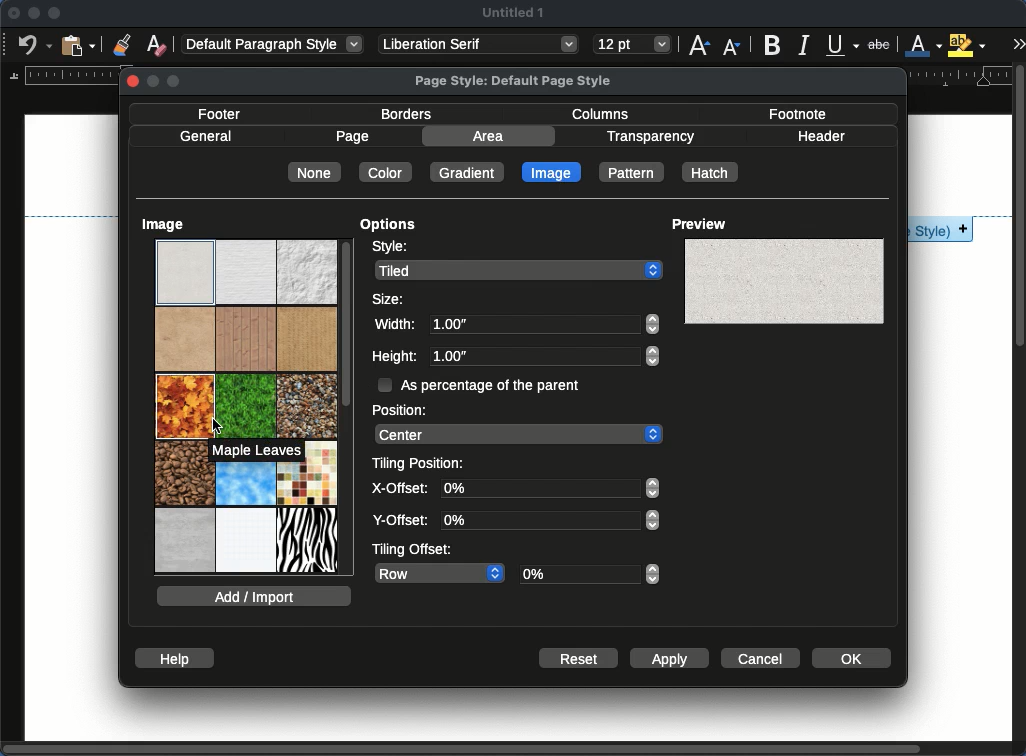  What do you see at coordinates (878, 44) in the screenshot?
I see `strikethrough` at bounding box center [878, 44].